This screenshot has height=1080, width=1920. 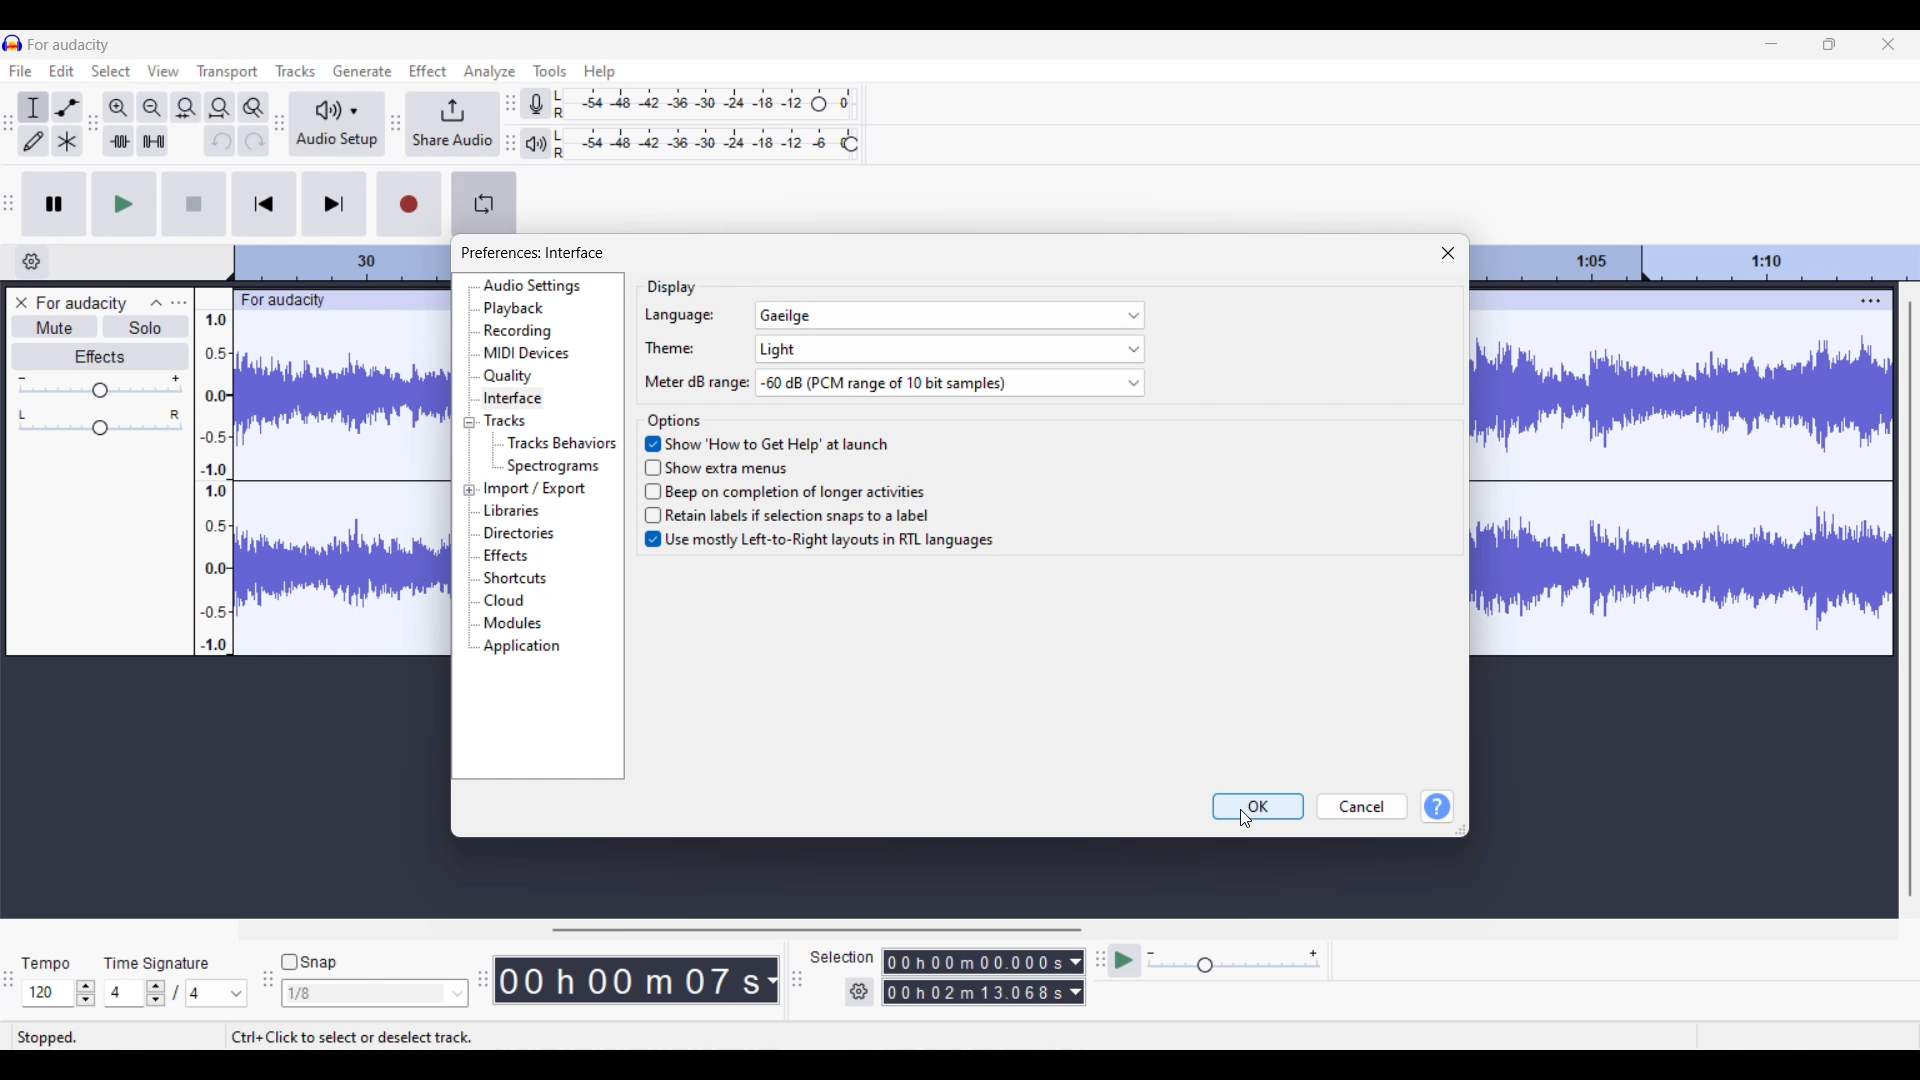 What do you see at coordinates (536, 103) in the screenshot?
I see `Record meter` at bounding box center [536, 103].